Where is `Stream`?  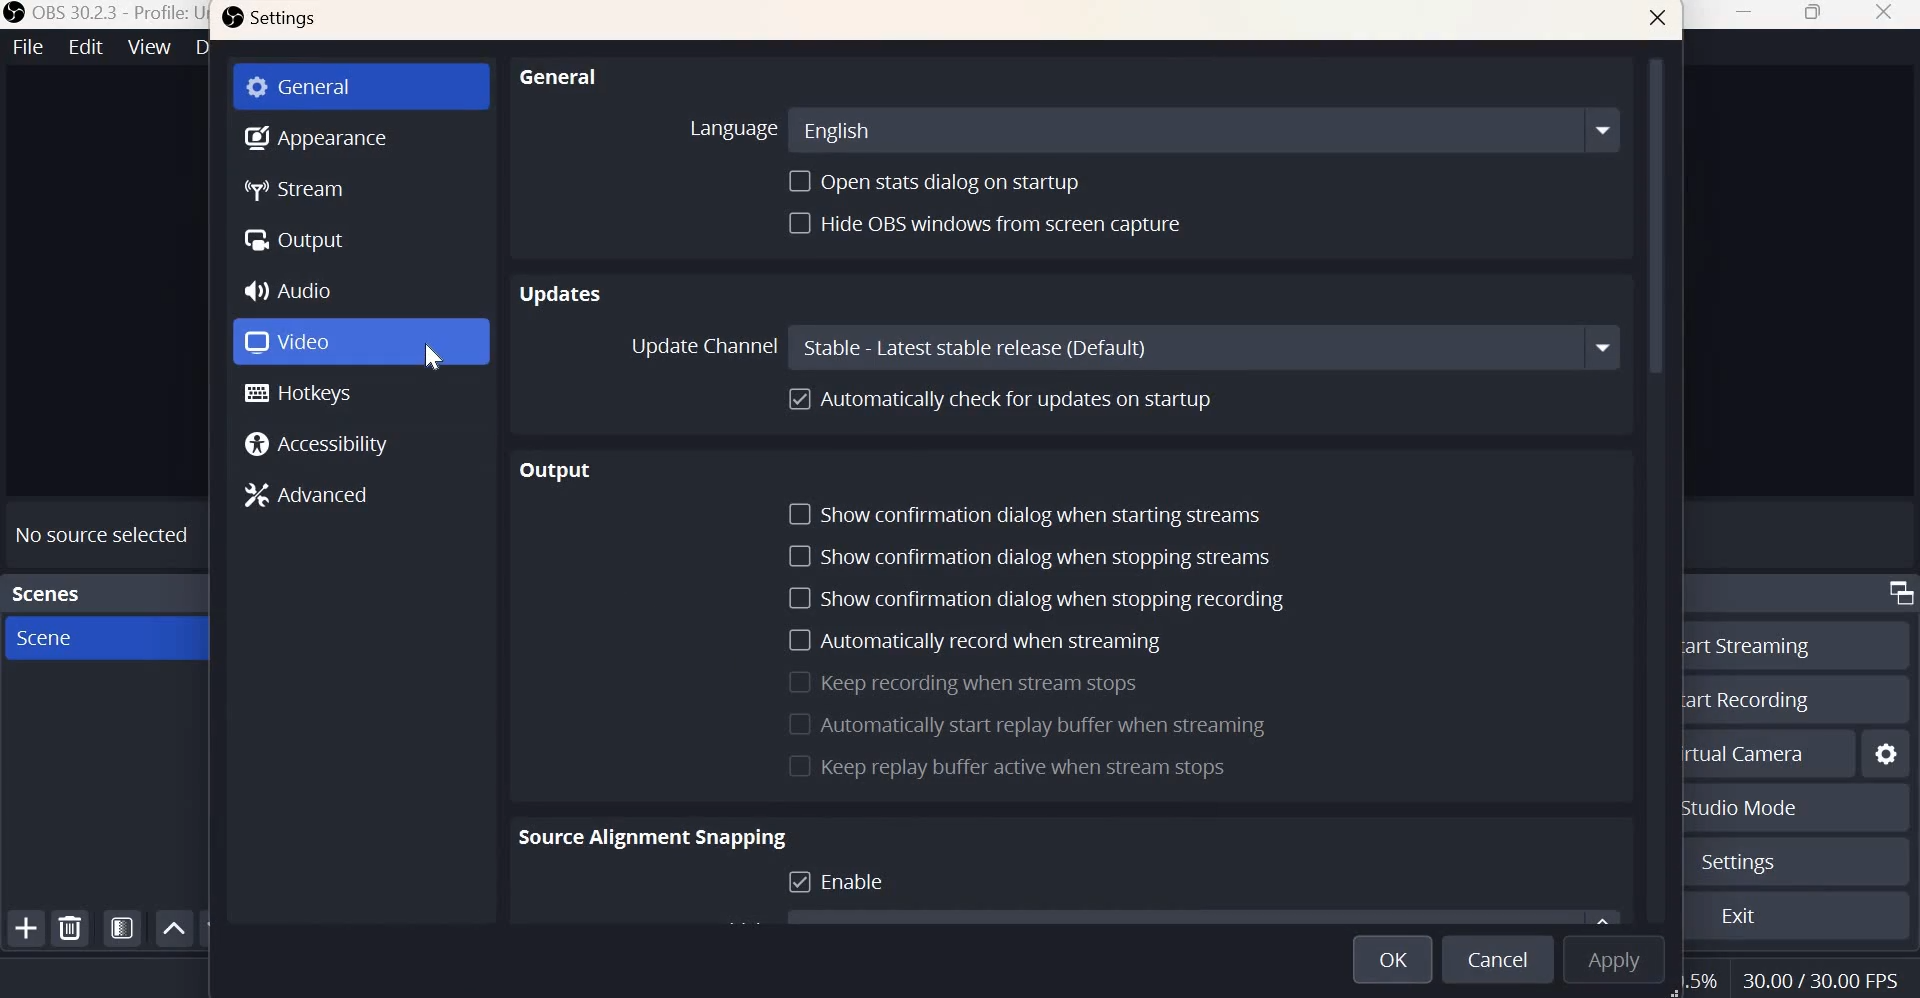 Stream is located at coordinates (298, 191).